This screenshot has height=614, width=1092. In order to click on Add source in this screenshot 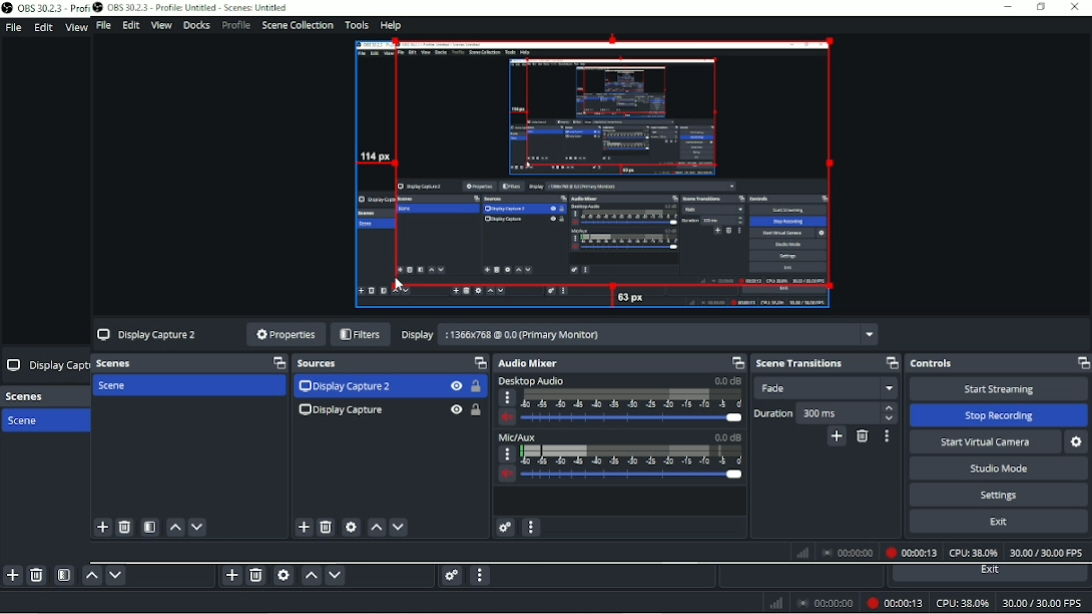, I will do `click(230, 576)`.